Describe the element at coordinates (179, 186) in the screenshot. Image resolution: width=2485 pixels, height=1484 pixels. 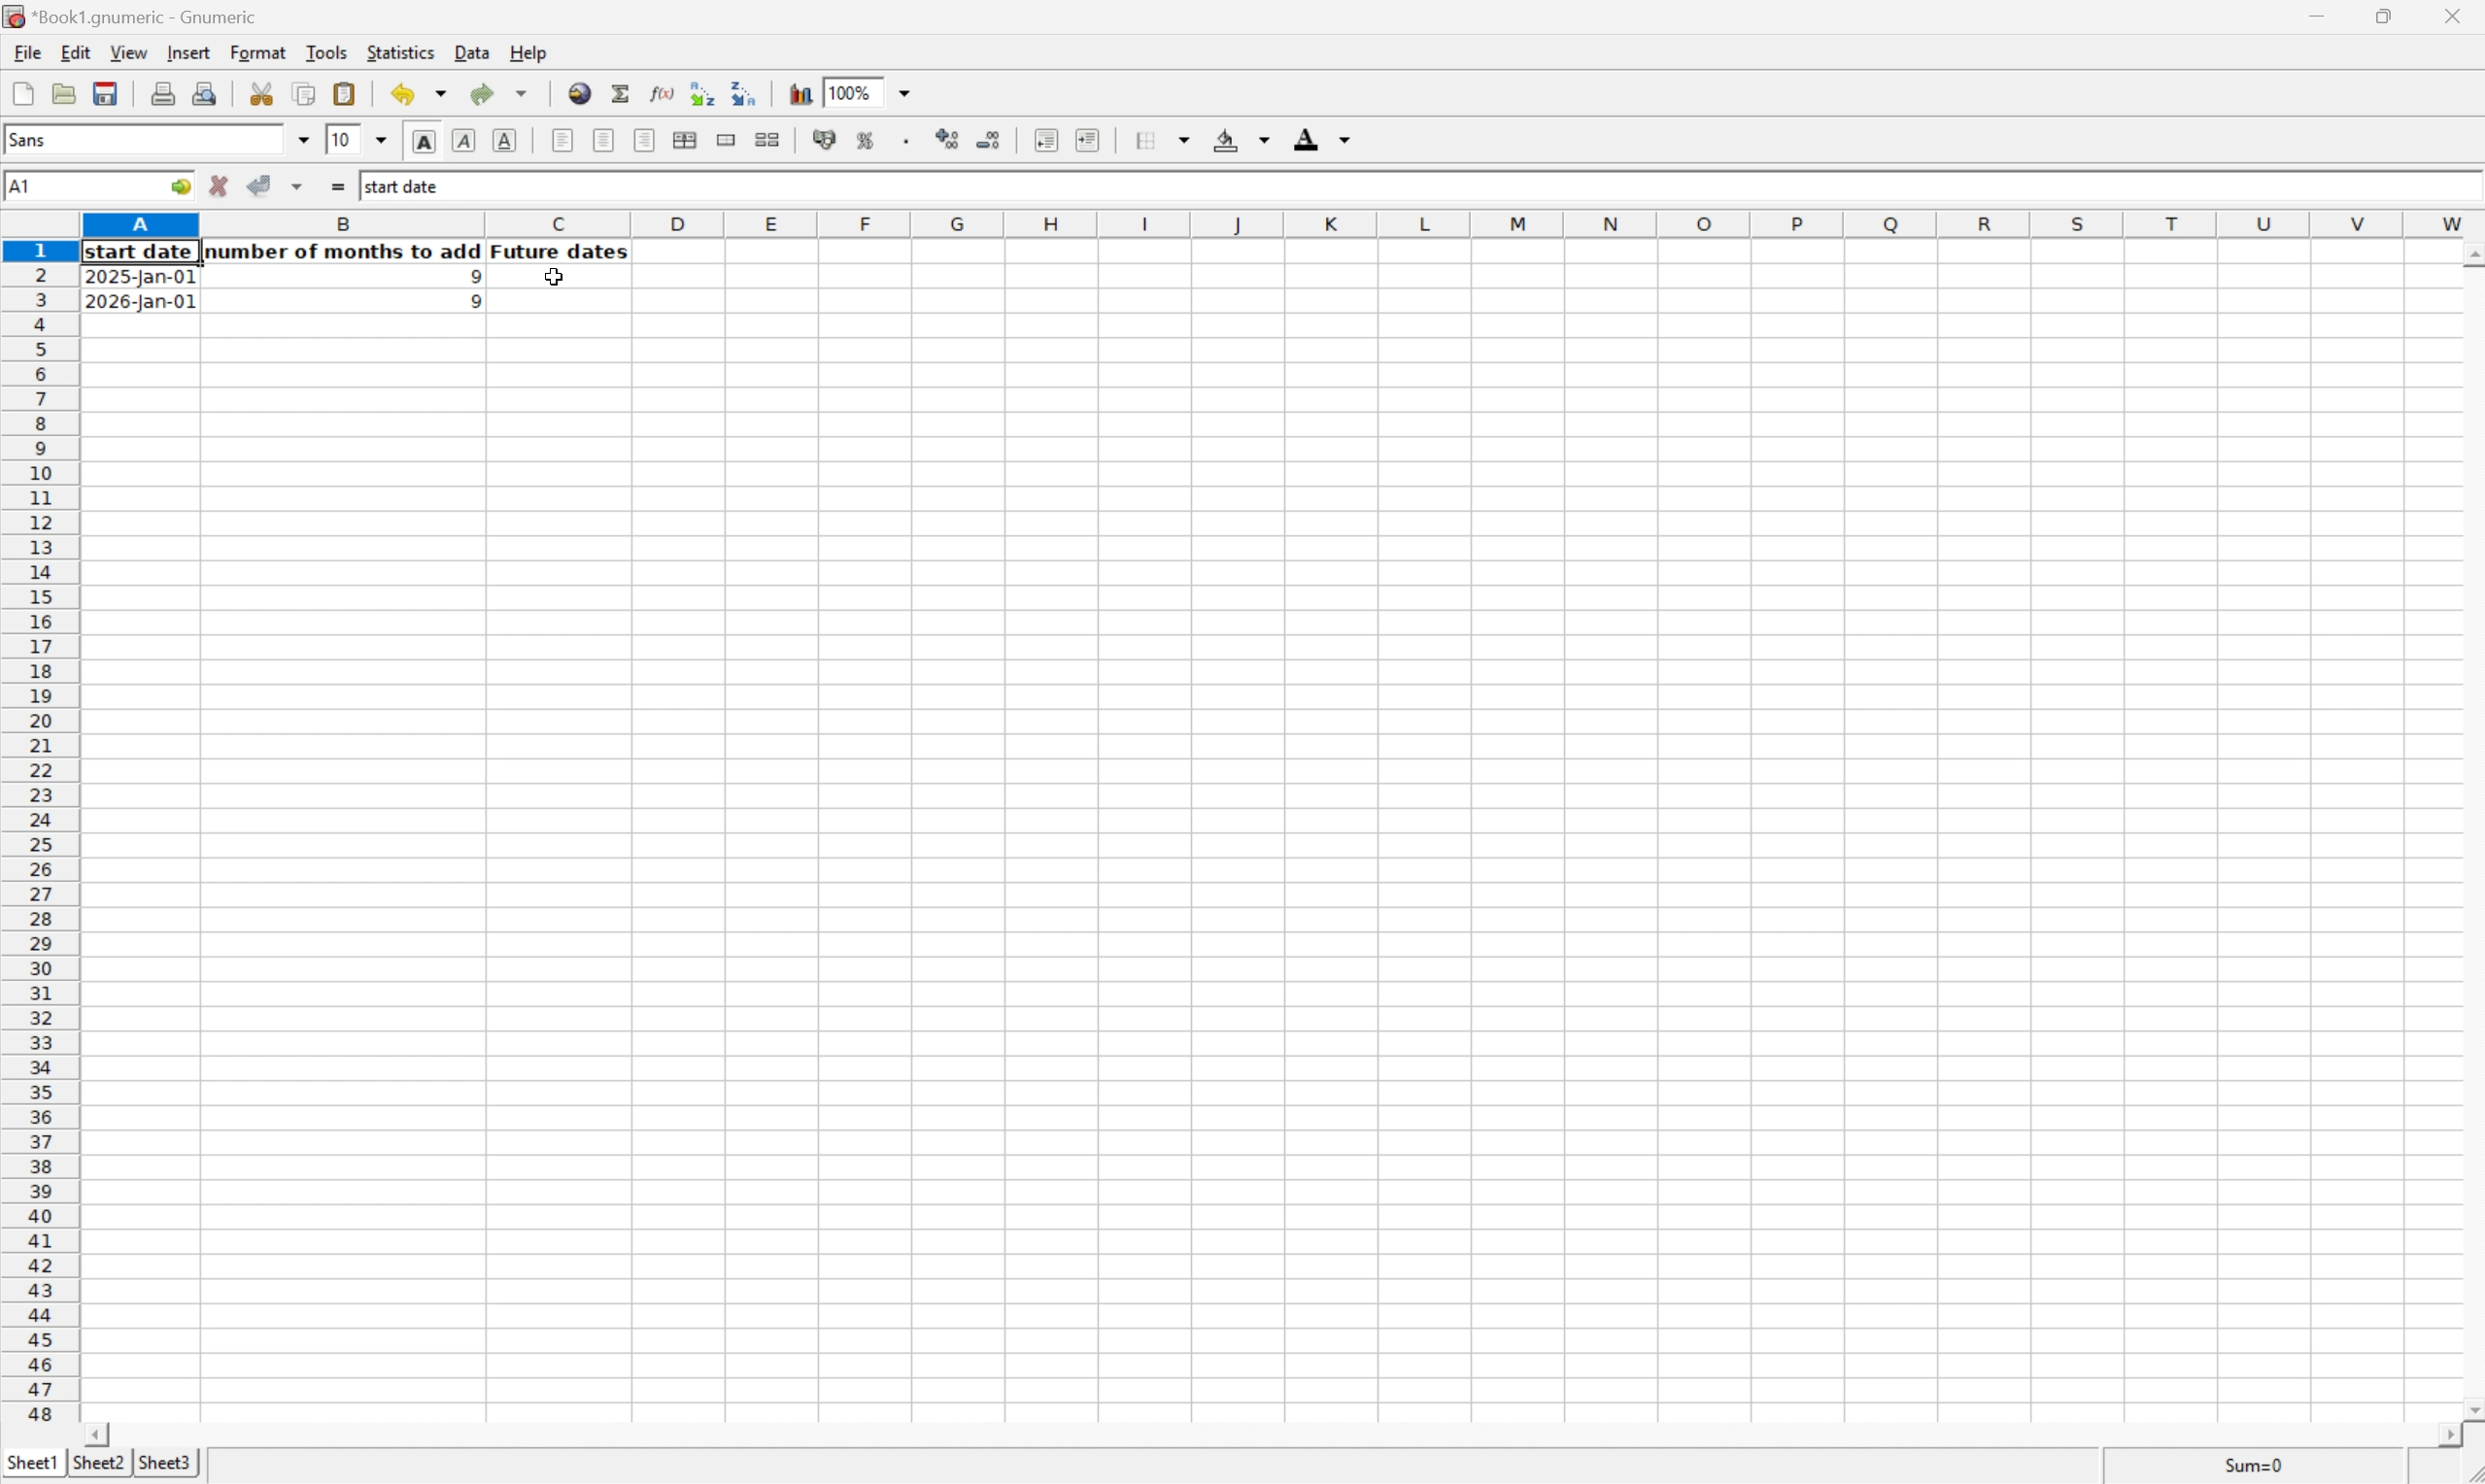
I see `Go to` at that location.